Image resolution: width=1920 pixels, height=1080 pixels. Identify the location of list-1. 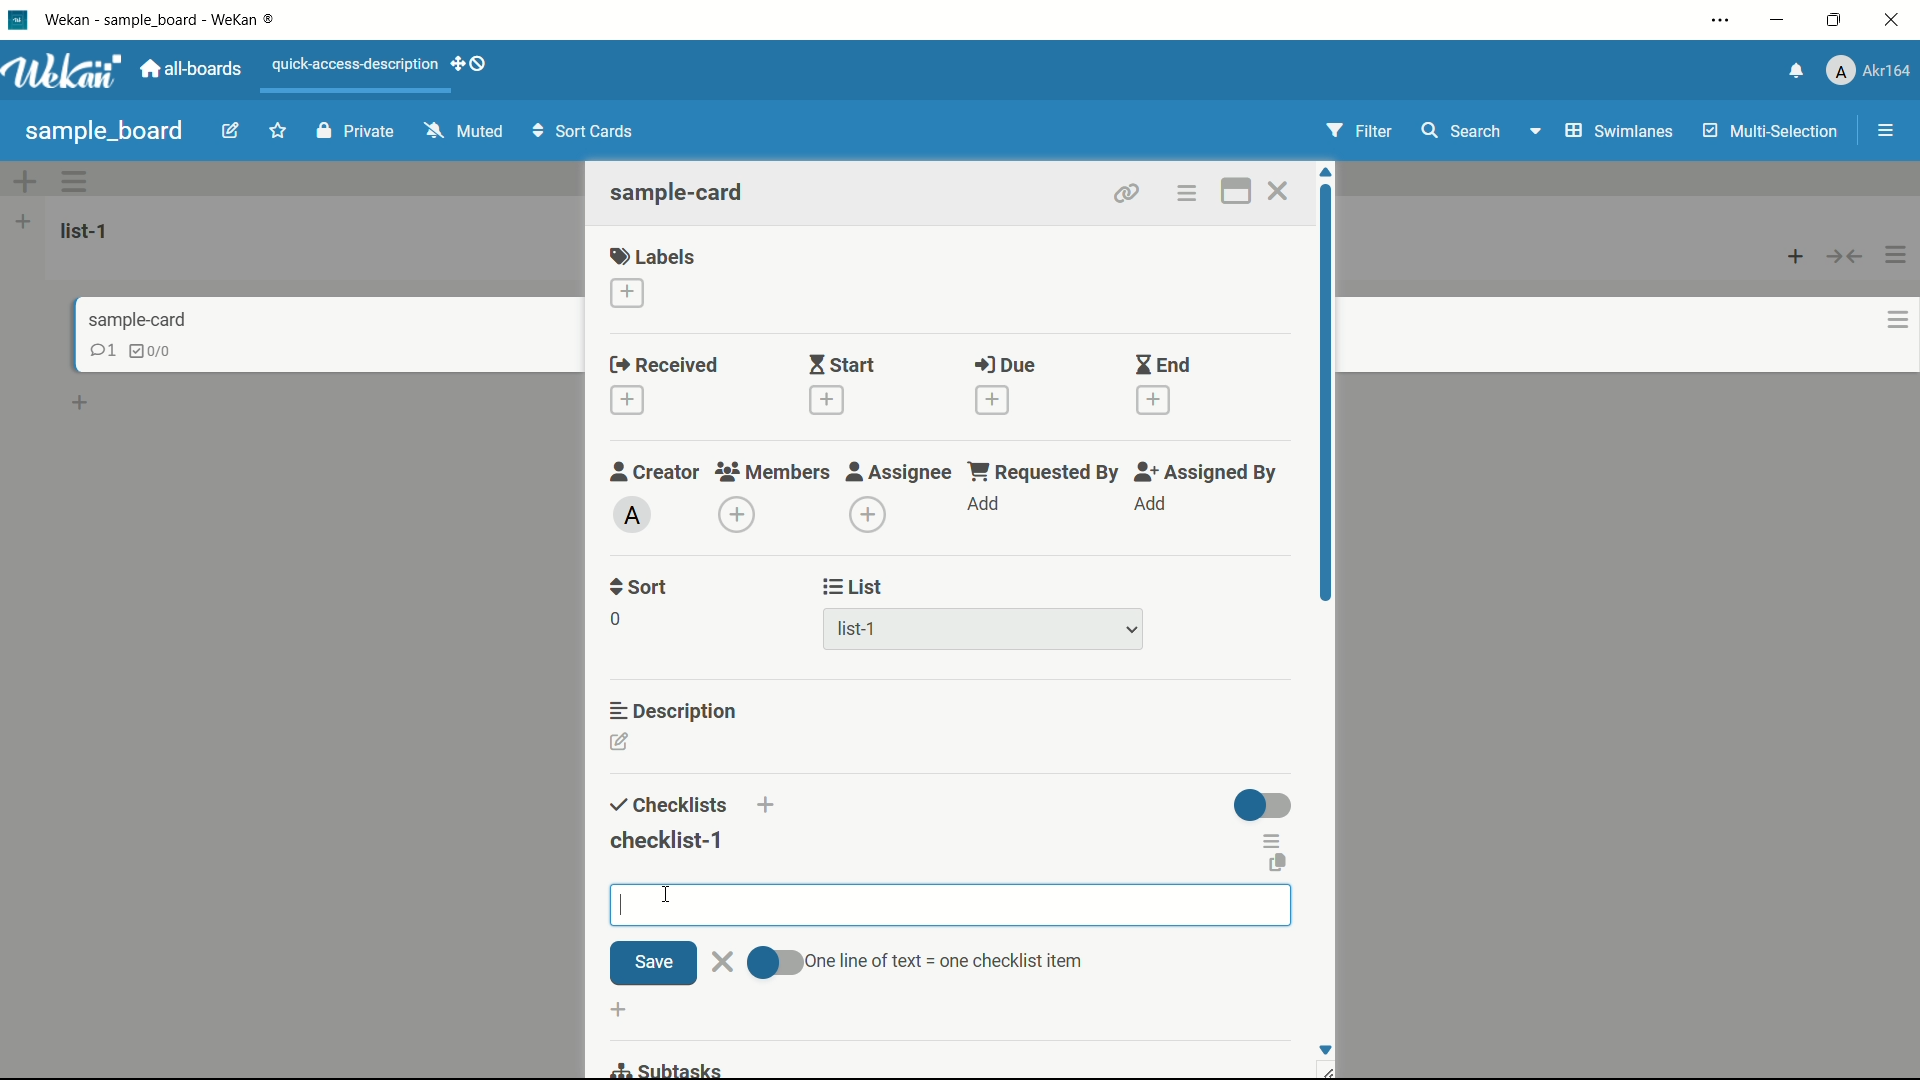
(92, 230).